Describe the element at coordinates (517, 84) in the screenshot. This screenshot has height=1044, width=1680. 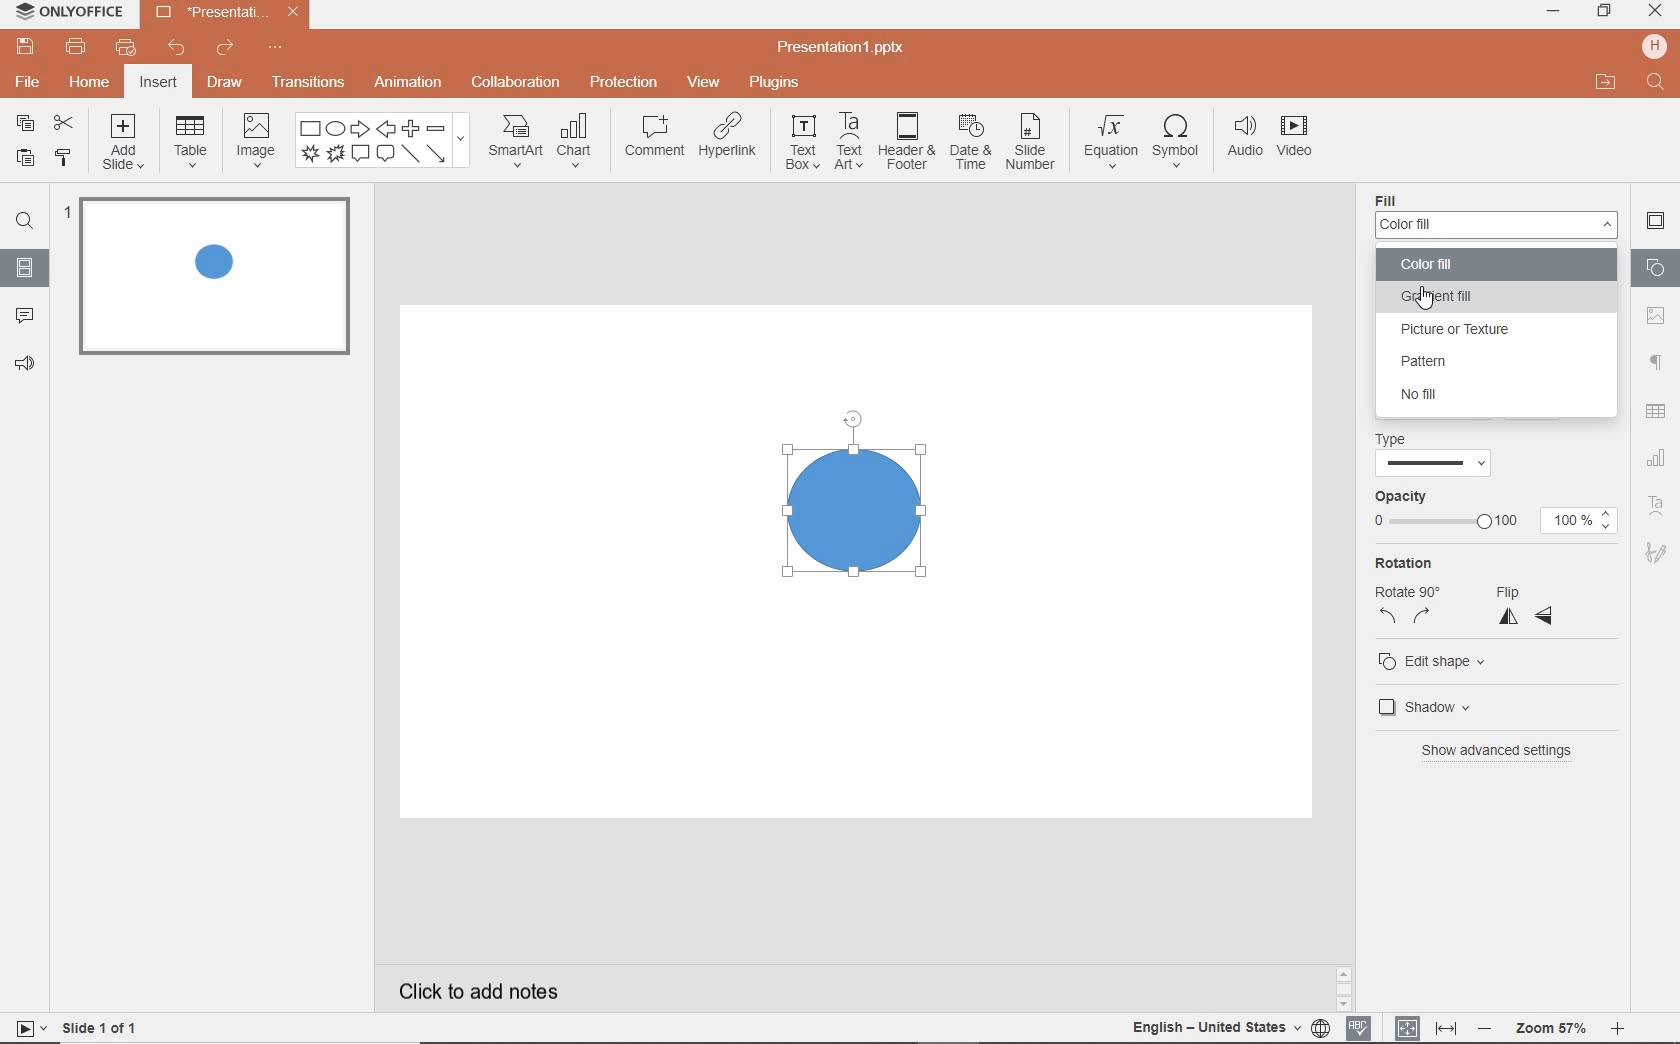
I see `collaboration` at that location.